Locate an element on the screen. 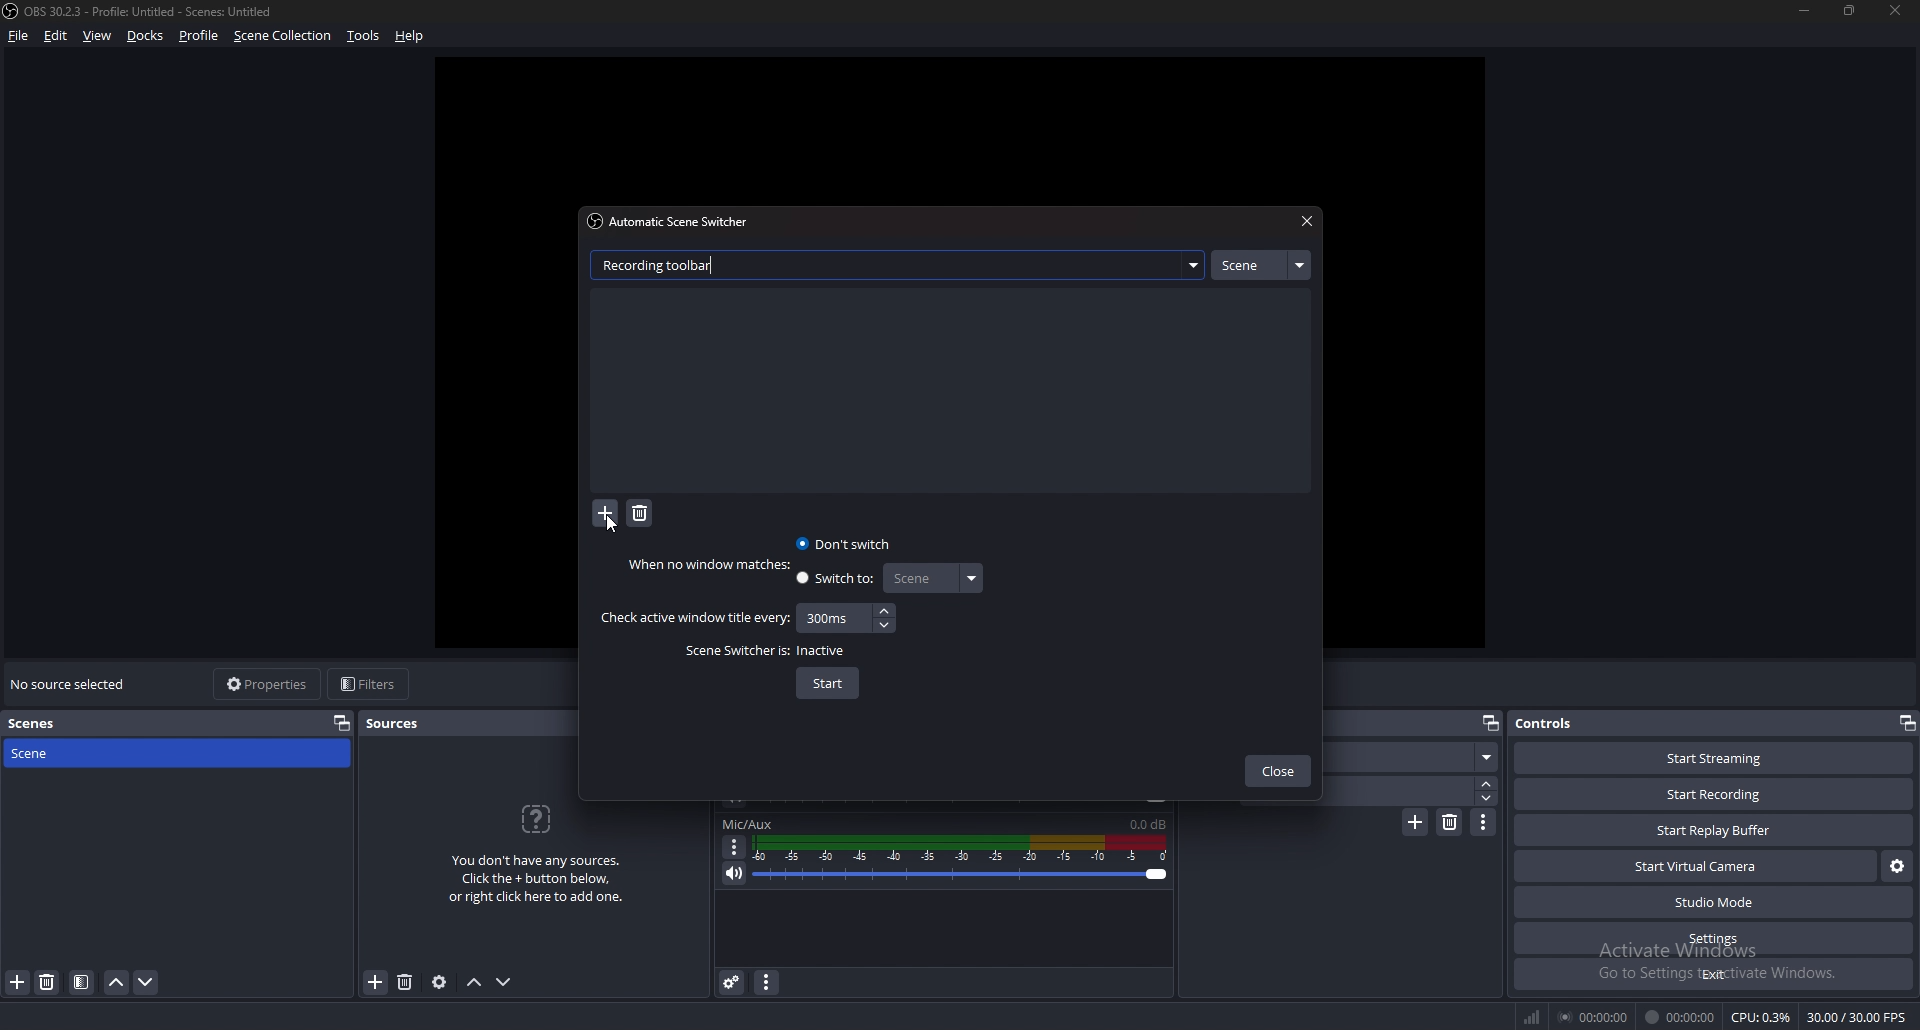 The width and height of the screenshot is (1920, 1030). exit is located at coordinates (1714, 974).